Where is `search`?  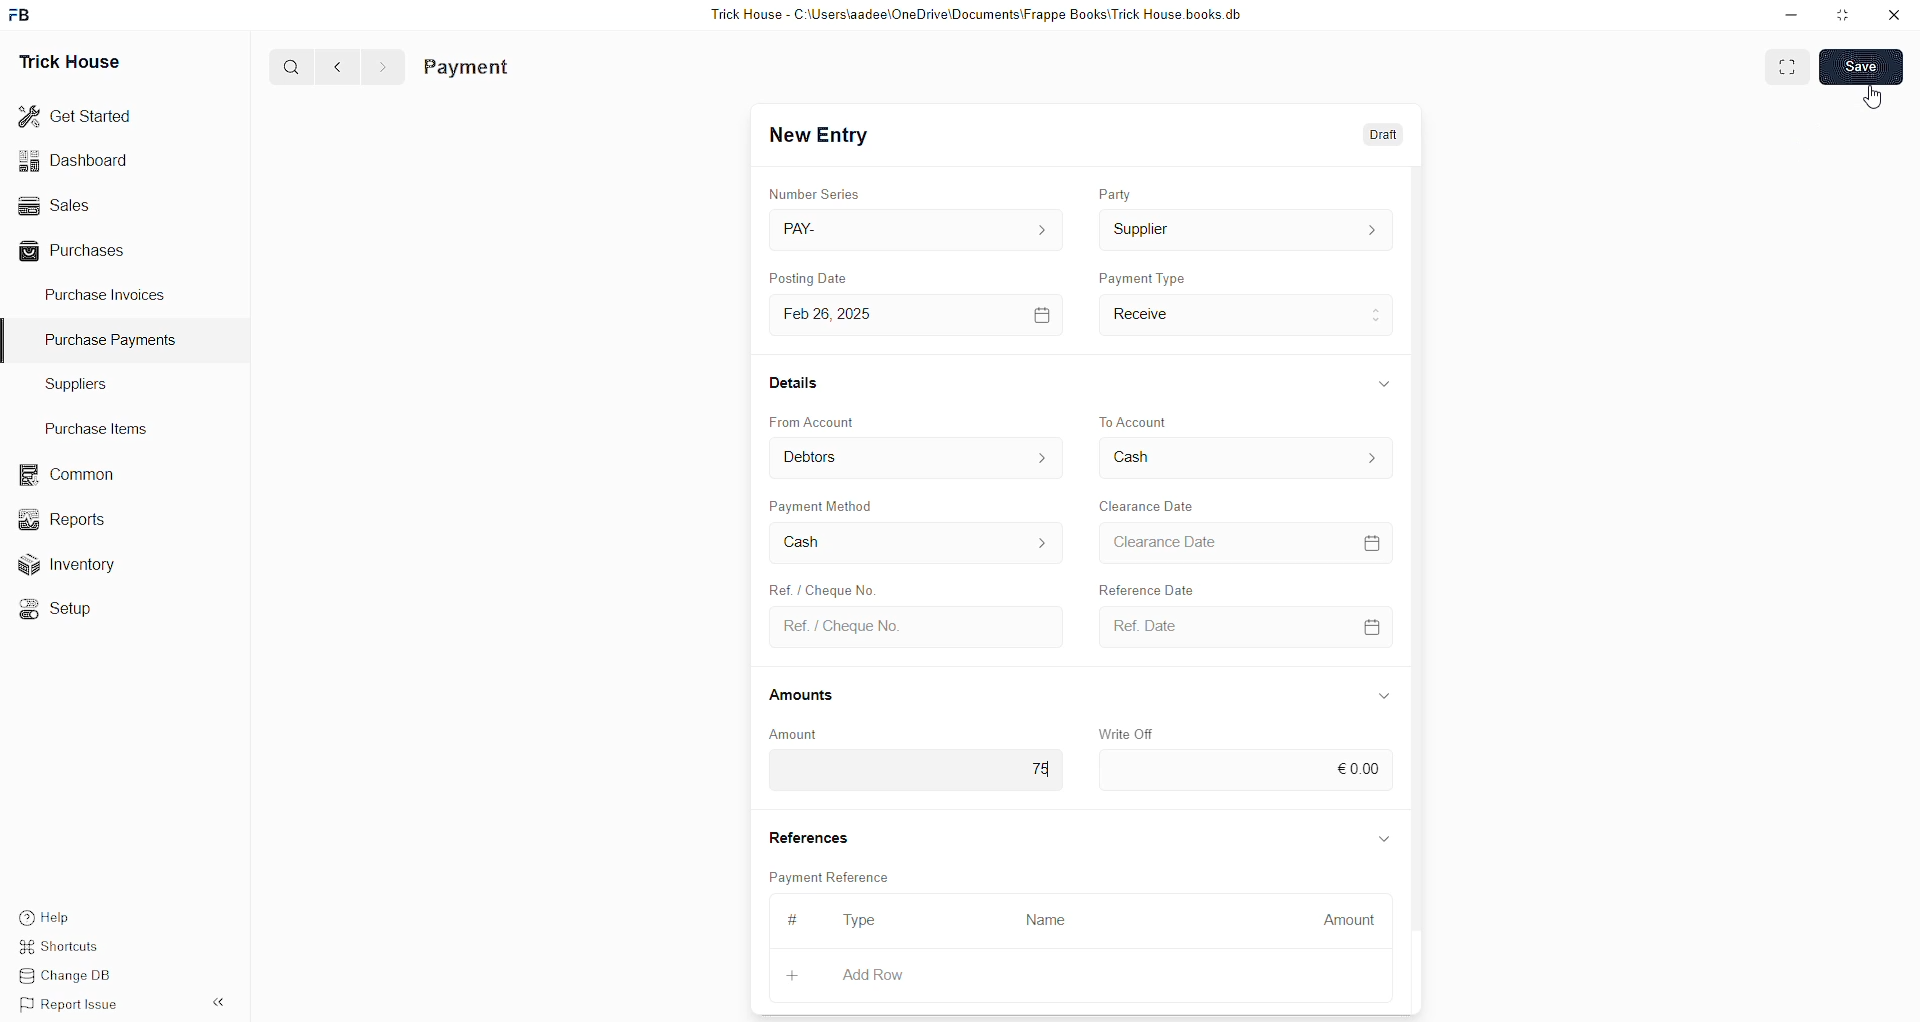
search is located at coordinates (293, 67).